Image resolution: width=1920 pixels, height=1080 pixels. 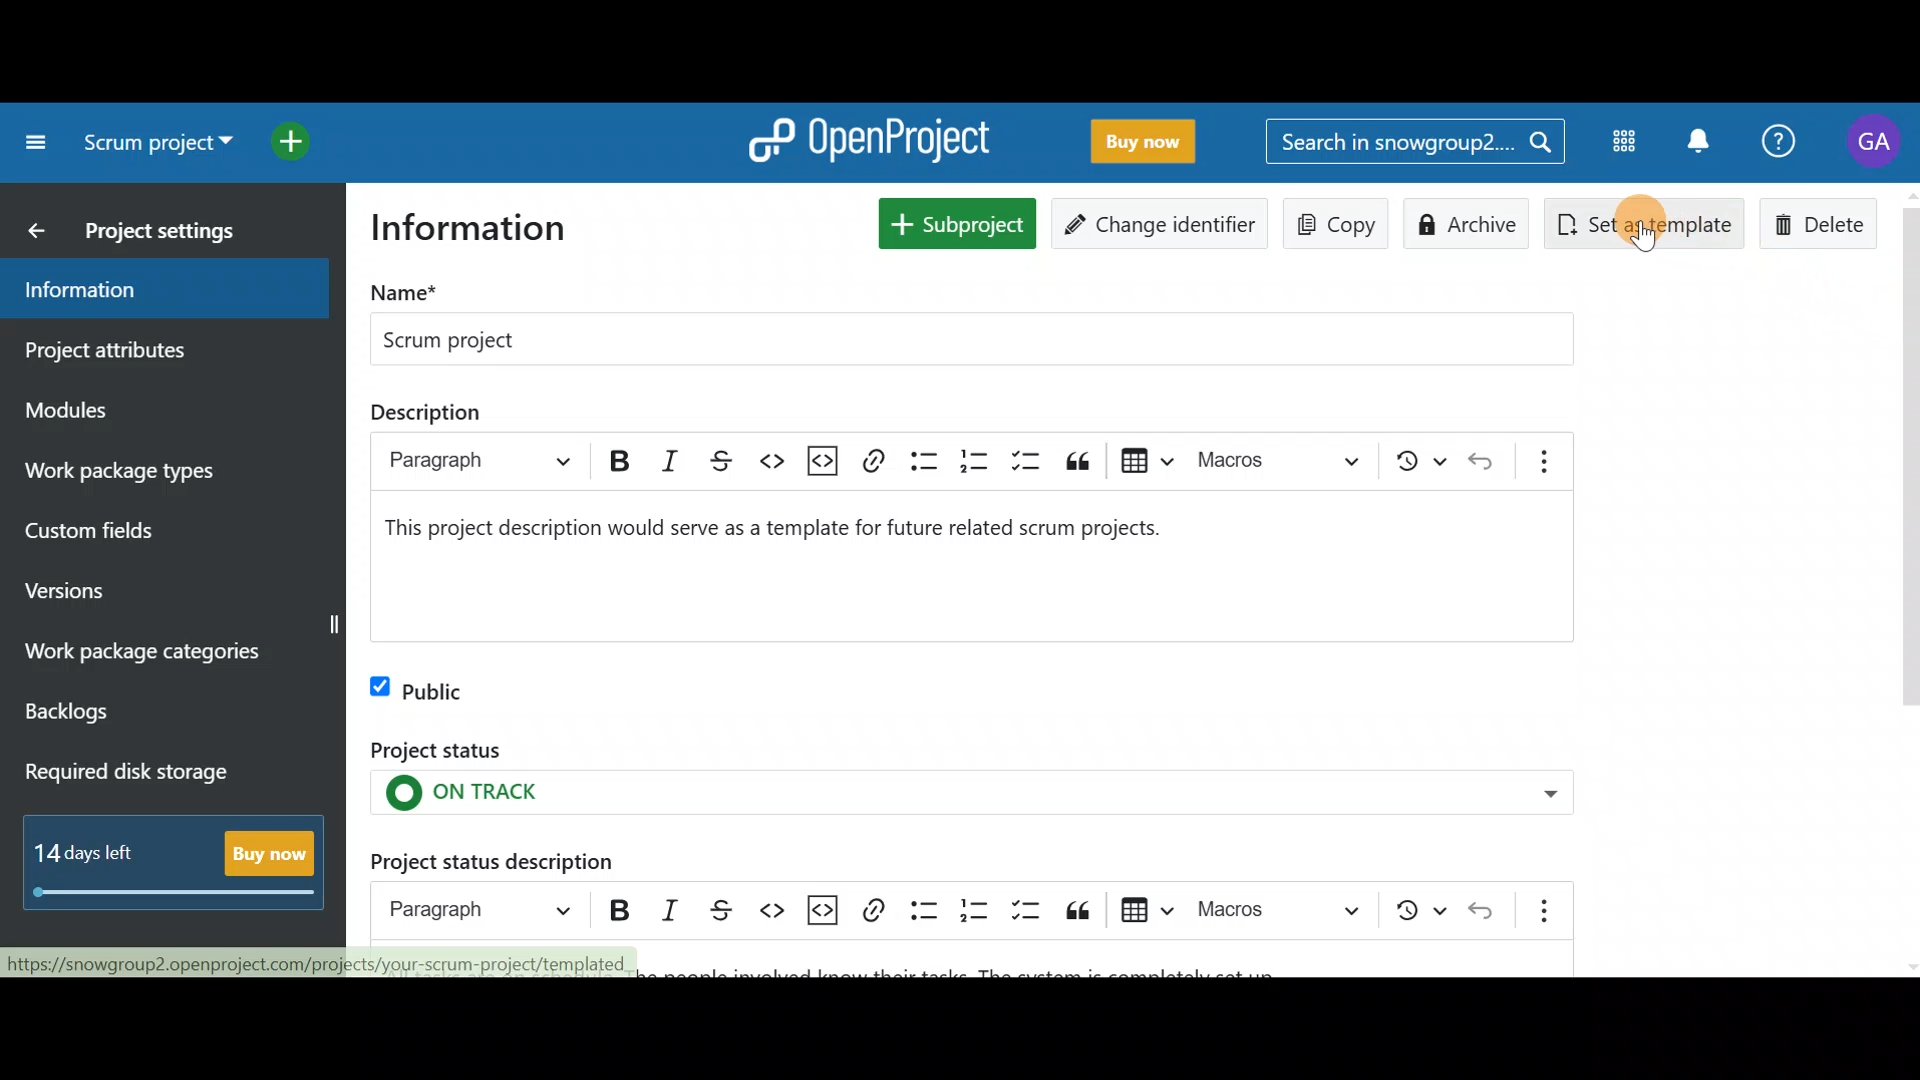 I want to click on description, so click(x=426, y=413).